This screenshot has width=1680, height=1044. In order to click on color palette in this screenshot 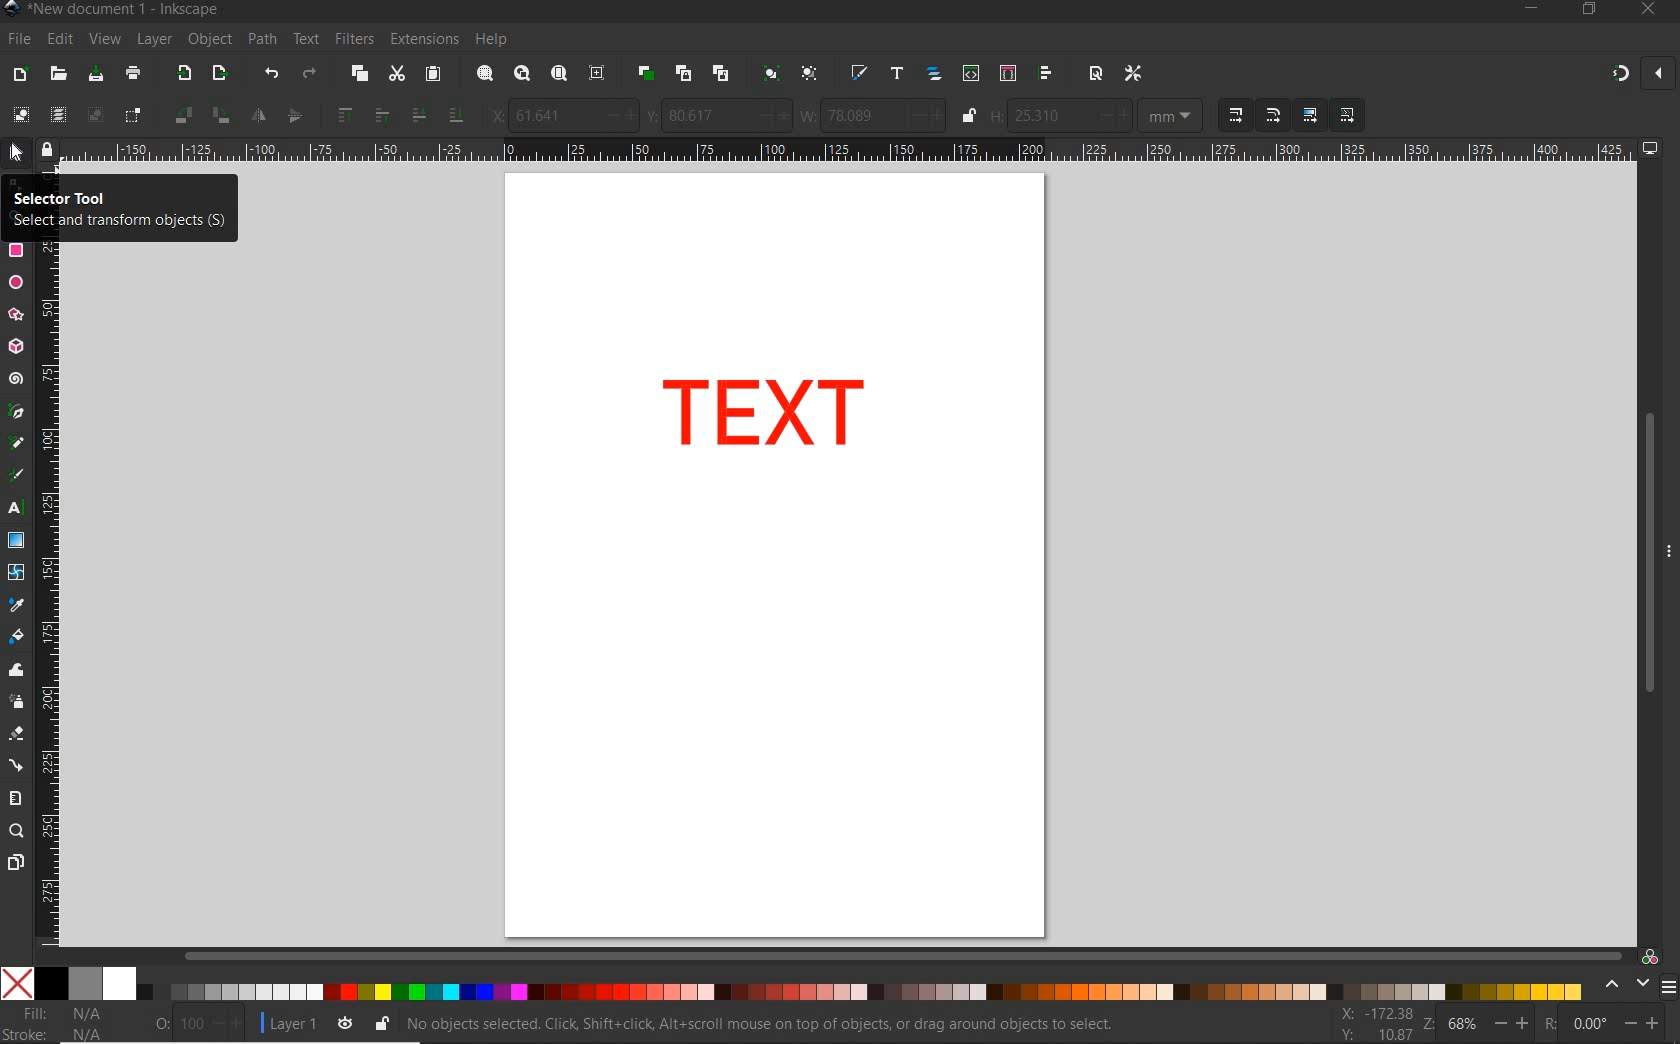, I will do `click(793, 985)`.